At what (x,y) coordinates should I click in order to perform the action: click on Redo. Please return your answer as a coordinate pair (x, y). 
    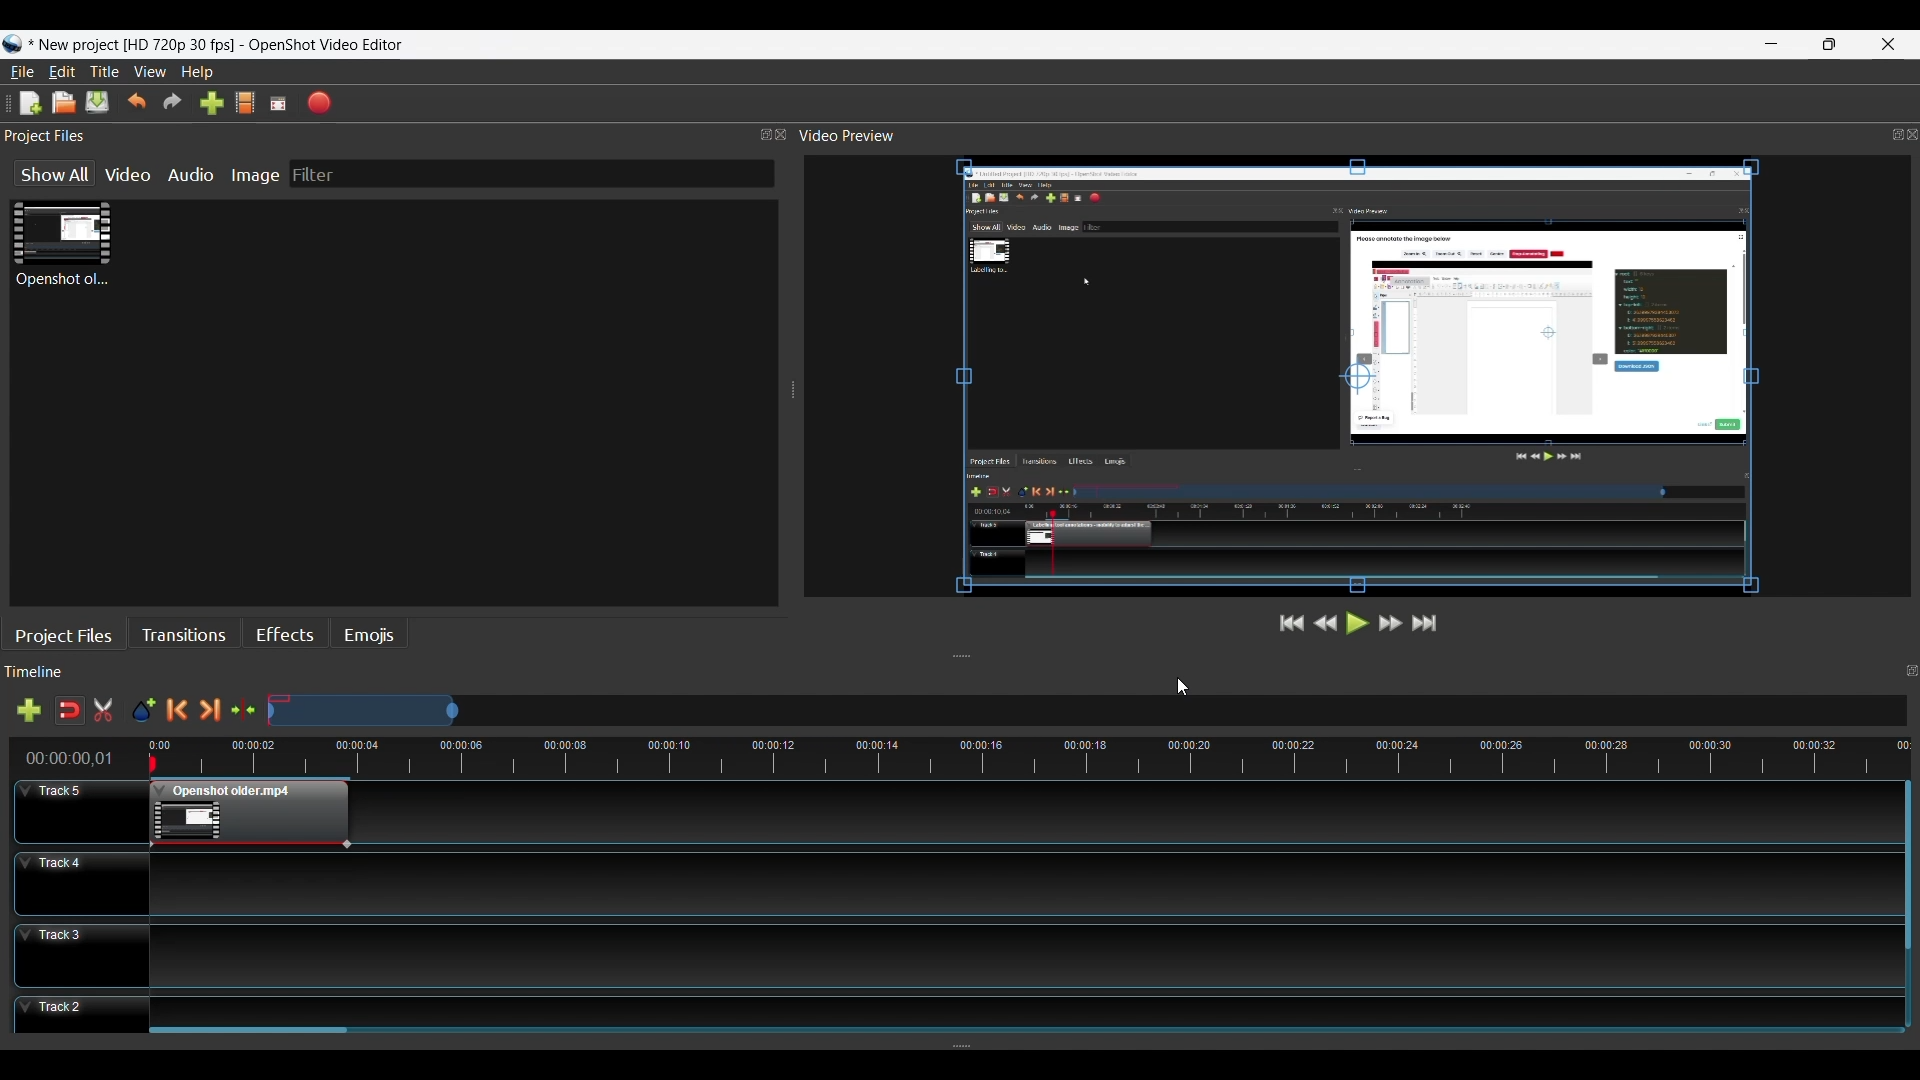
    Looking at the image, I should click on (175, 104).